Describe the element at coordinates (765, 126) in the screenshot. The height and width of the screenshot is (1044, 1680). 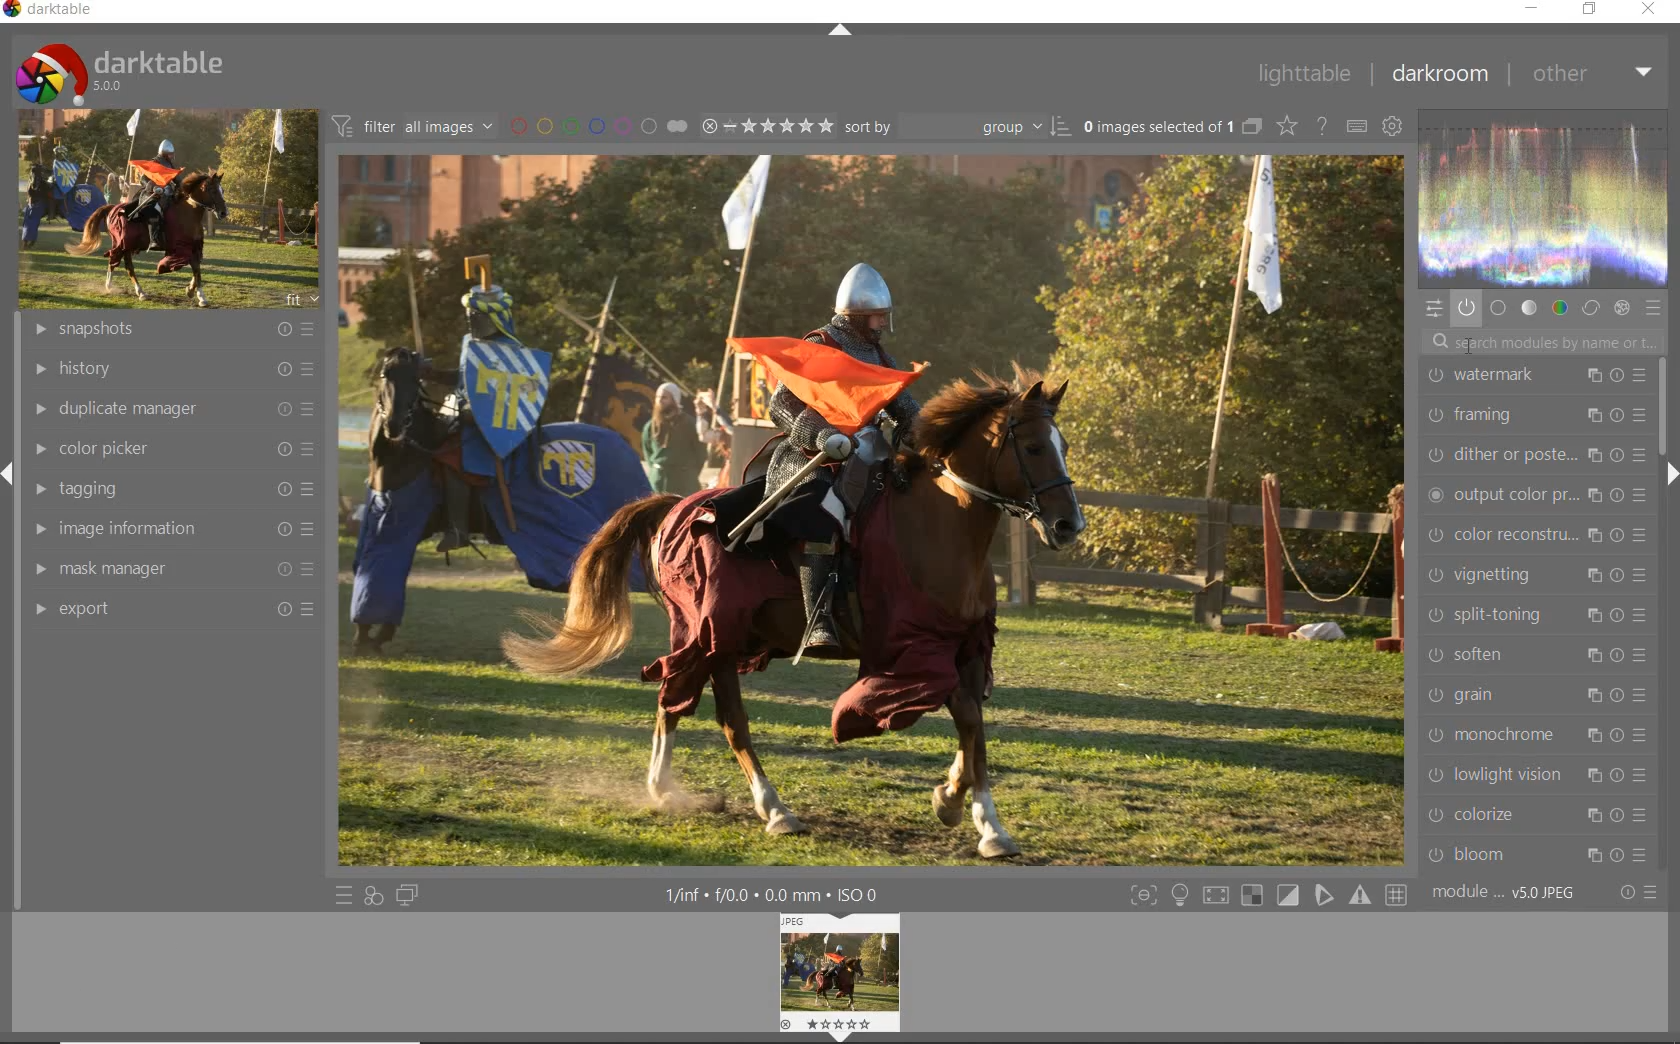
I see `selected Image range rating` at that location.